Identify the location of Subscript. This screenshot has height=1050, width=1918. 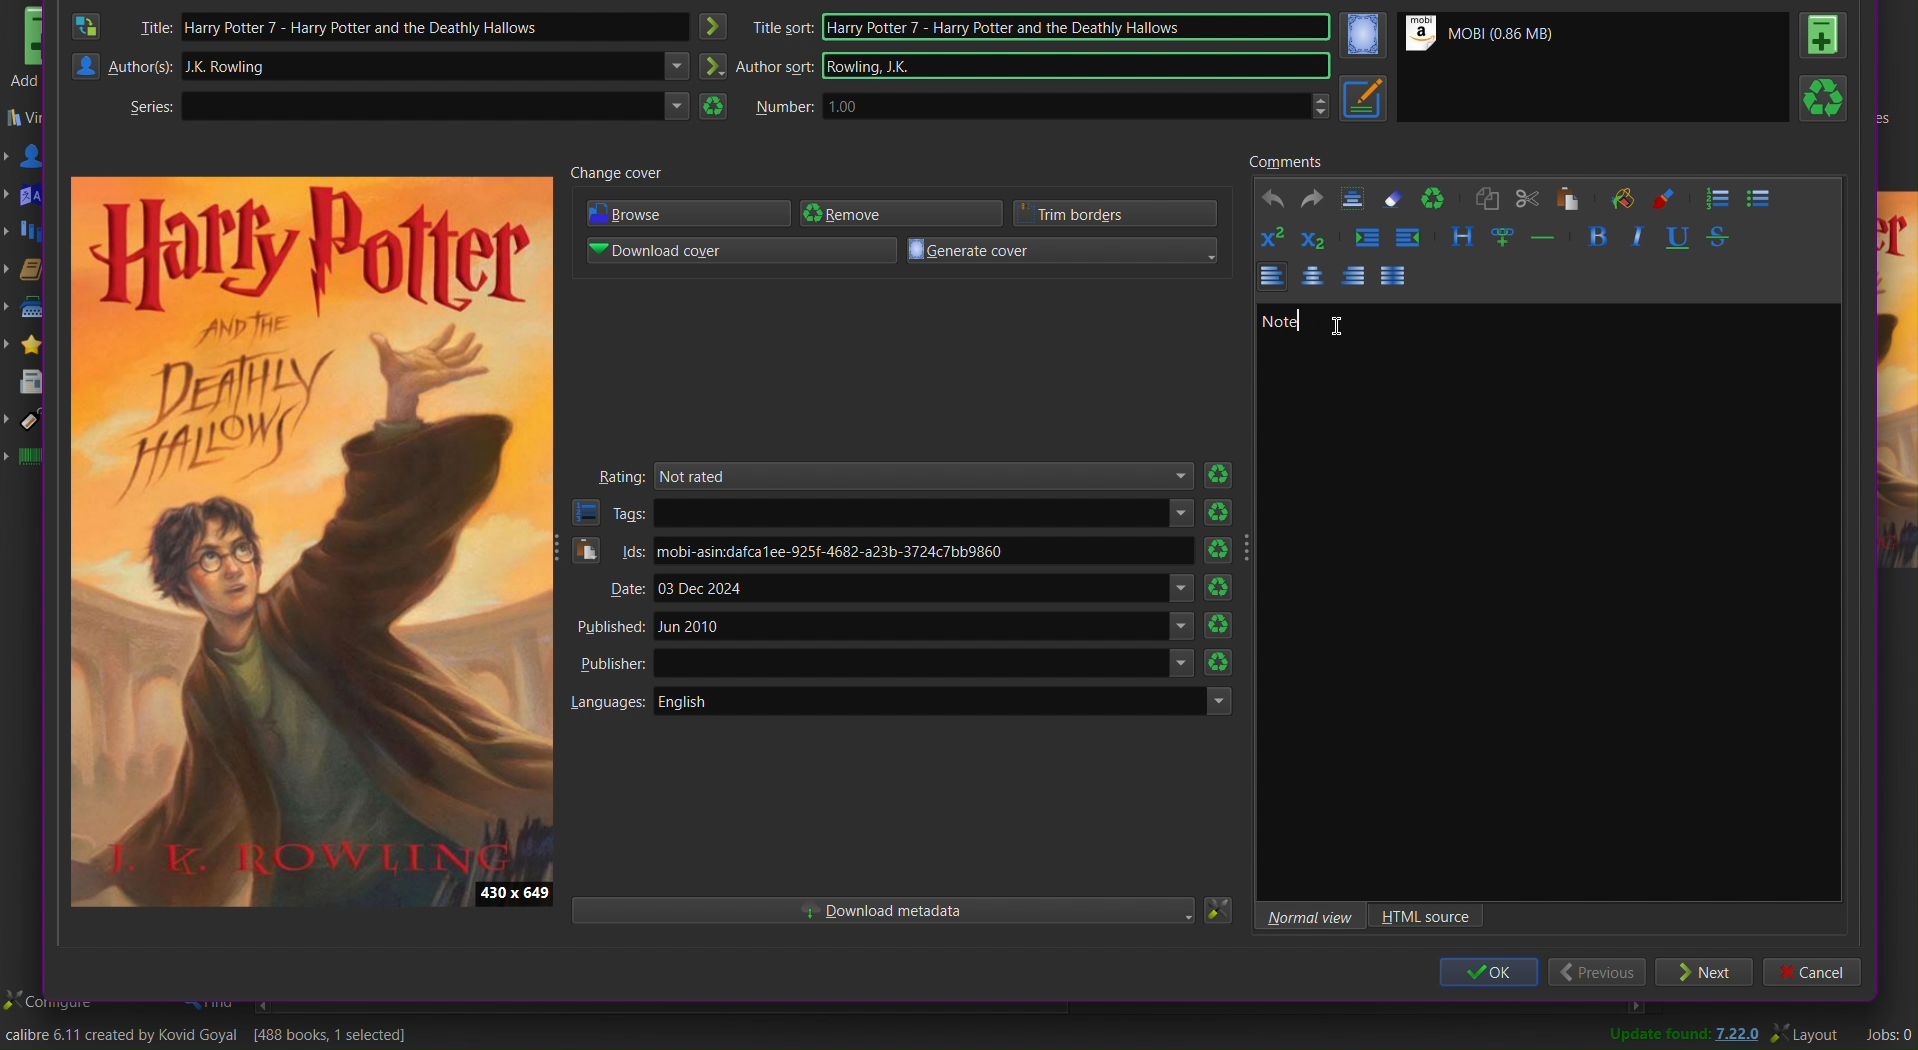
(1315, 238).